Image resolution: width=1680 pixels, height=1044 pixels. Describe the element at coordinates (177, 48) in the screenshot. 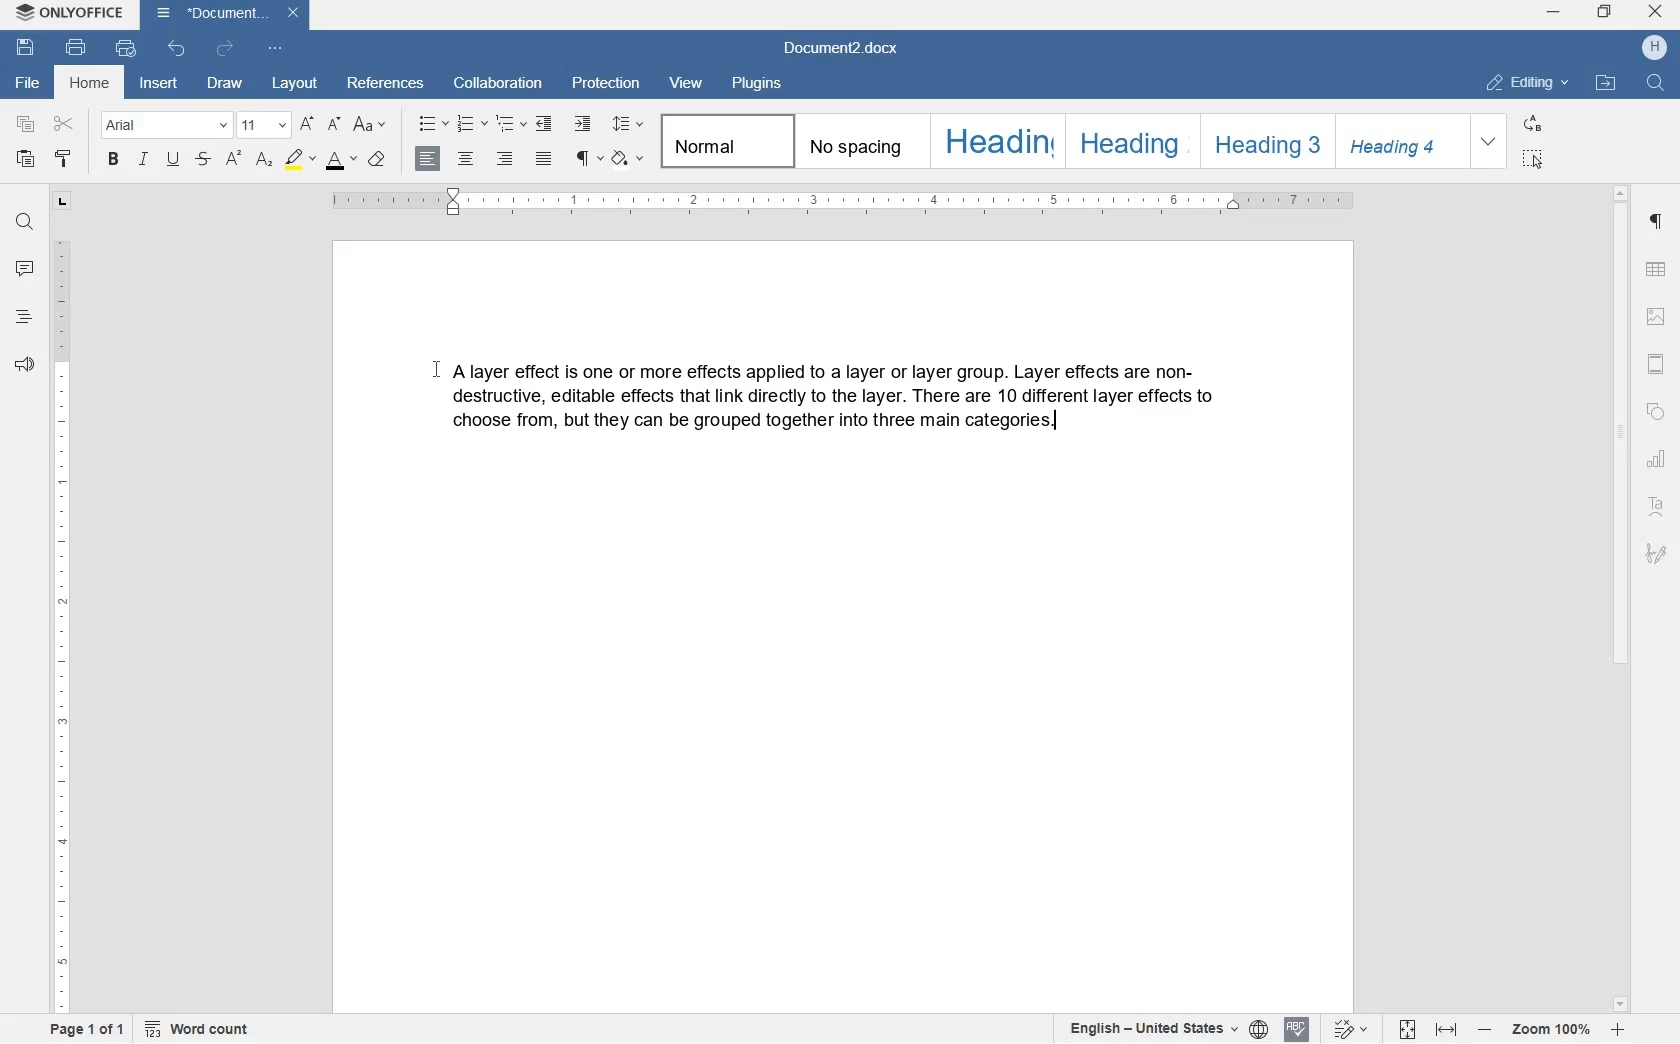

I see `undo` at that location.